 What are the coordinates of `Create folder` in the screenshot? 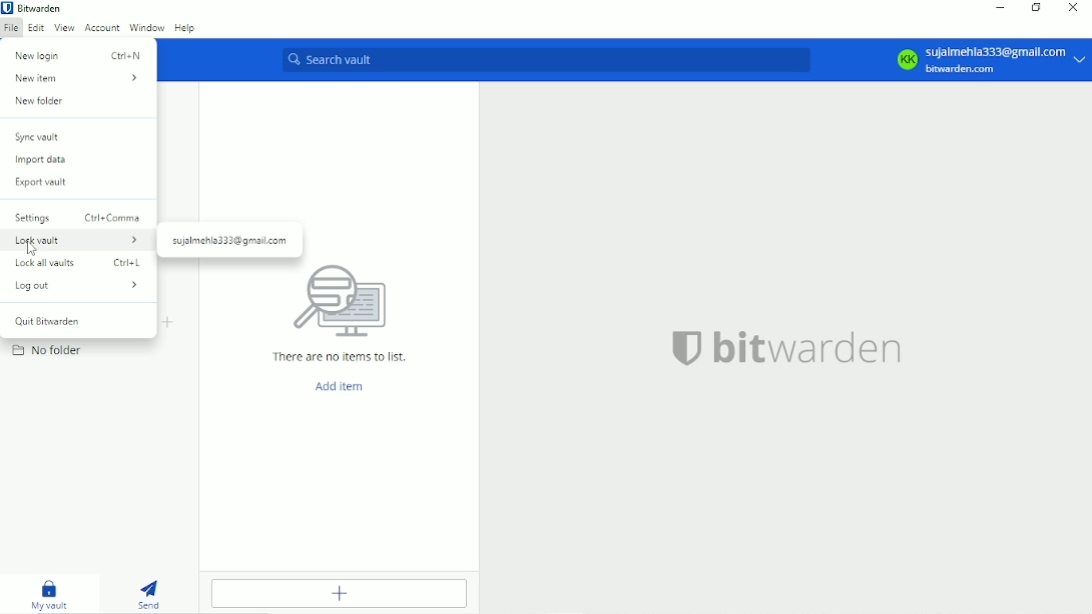 It's located at (169, 322).